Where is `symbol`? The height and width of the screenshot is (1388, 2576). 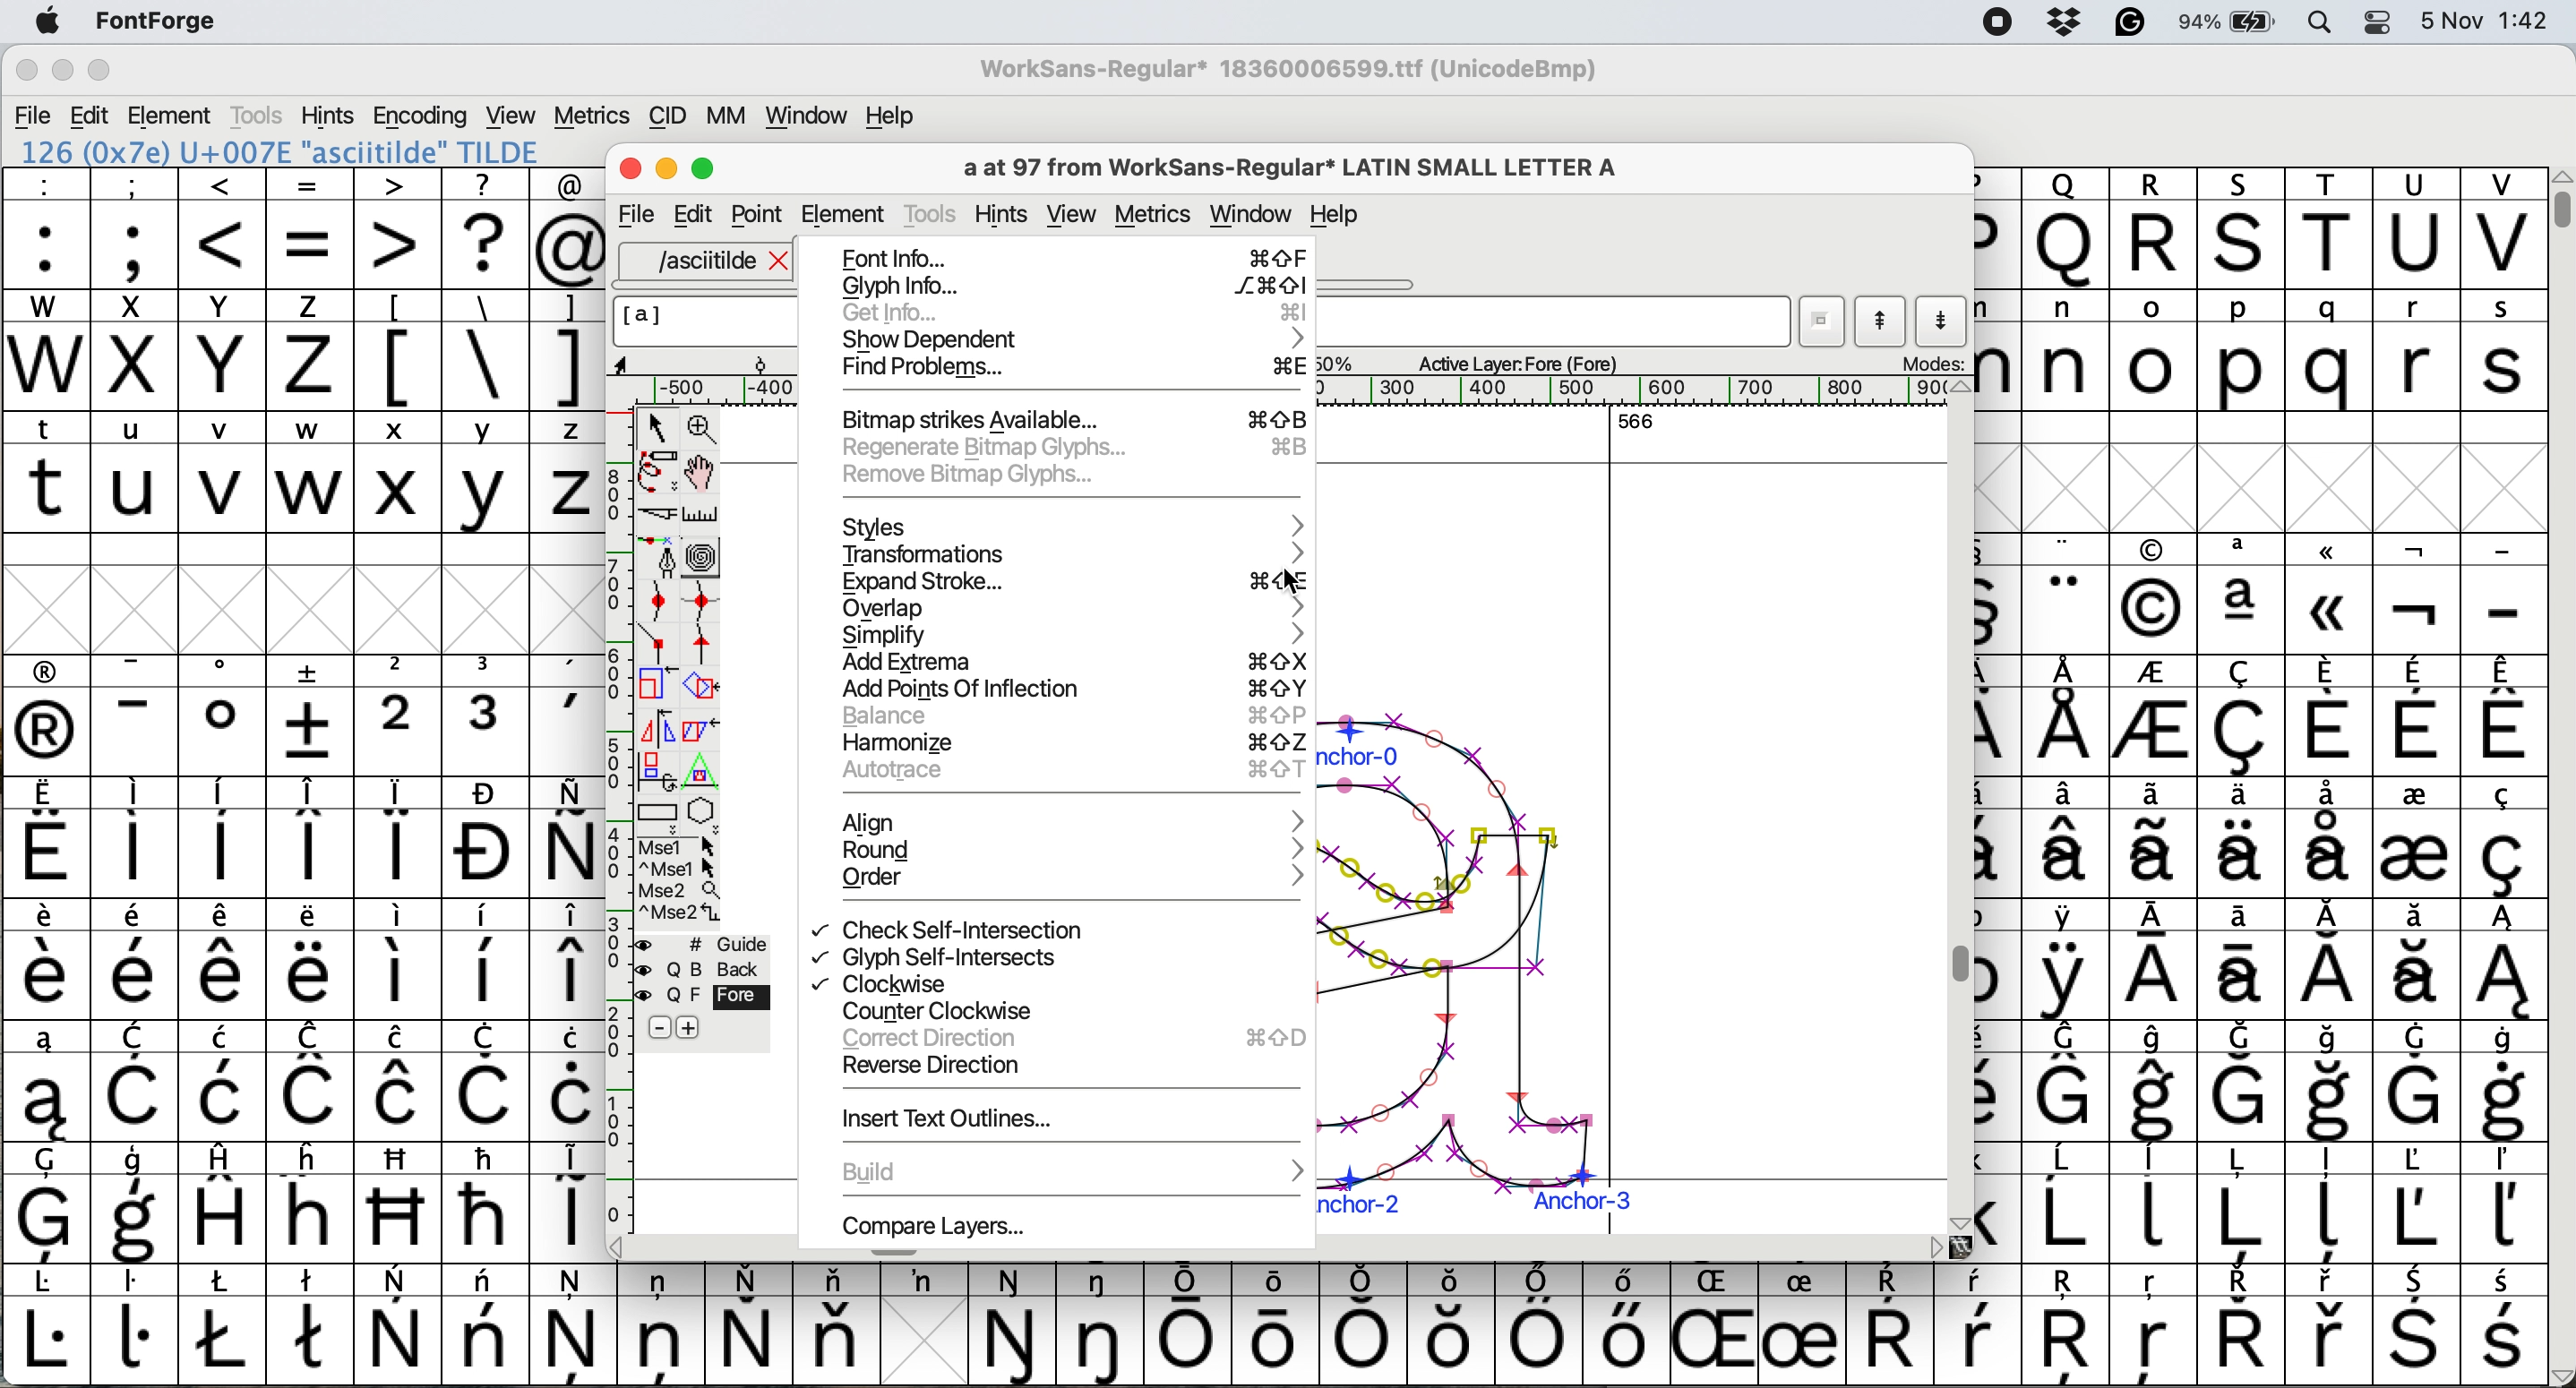
symbol is located at coordinates (135, 1323).